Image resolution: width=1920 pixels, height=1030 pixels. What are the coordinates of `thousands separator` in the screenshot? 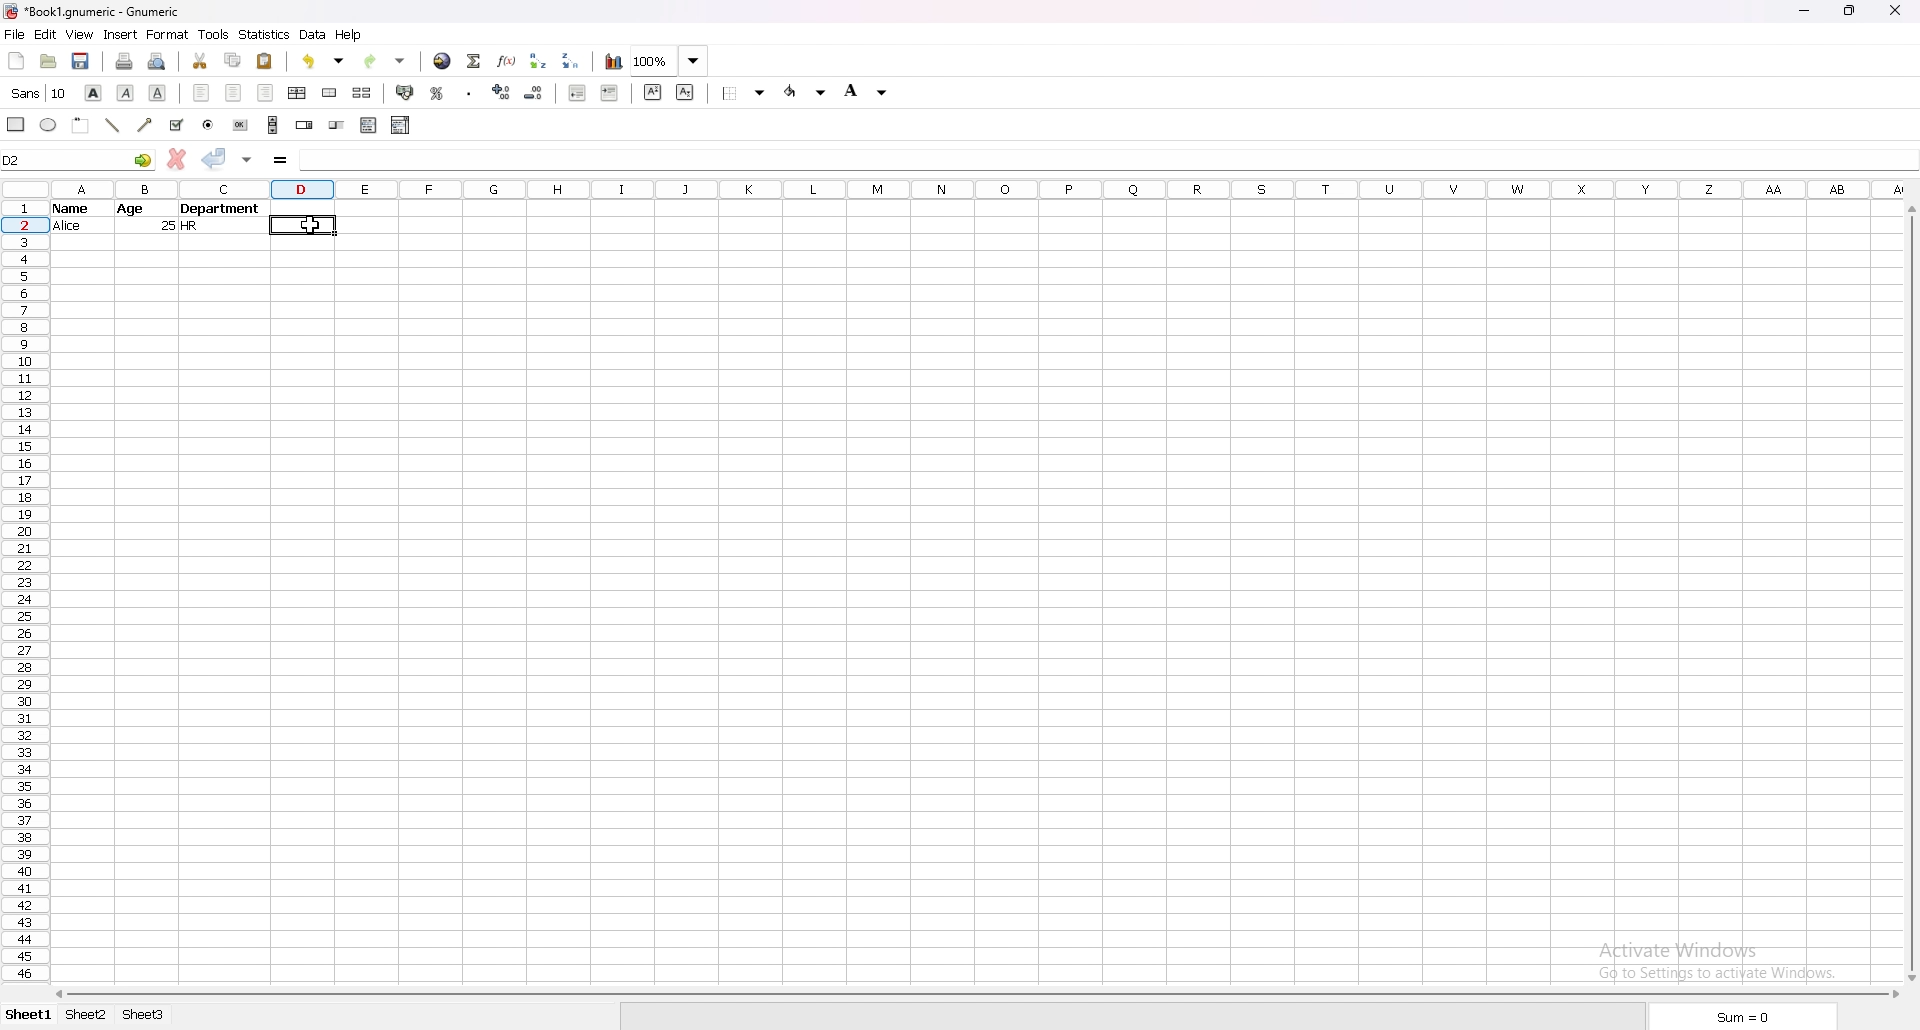 It's located at (470, 92).